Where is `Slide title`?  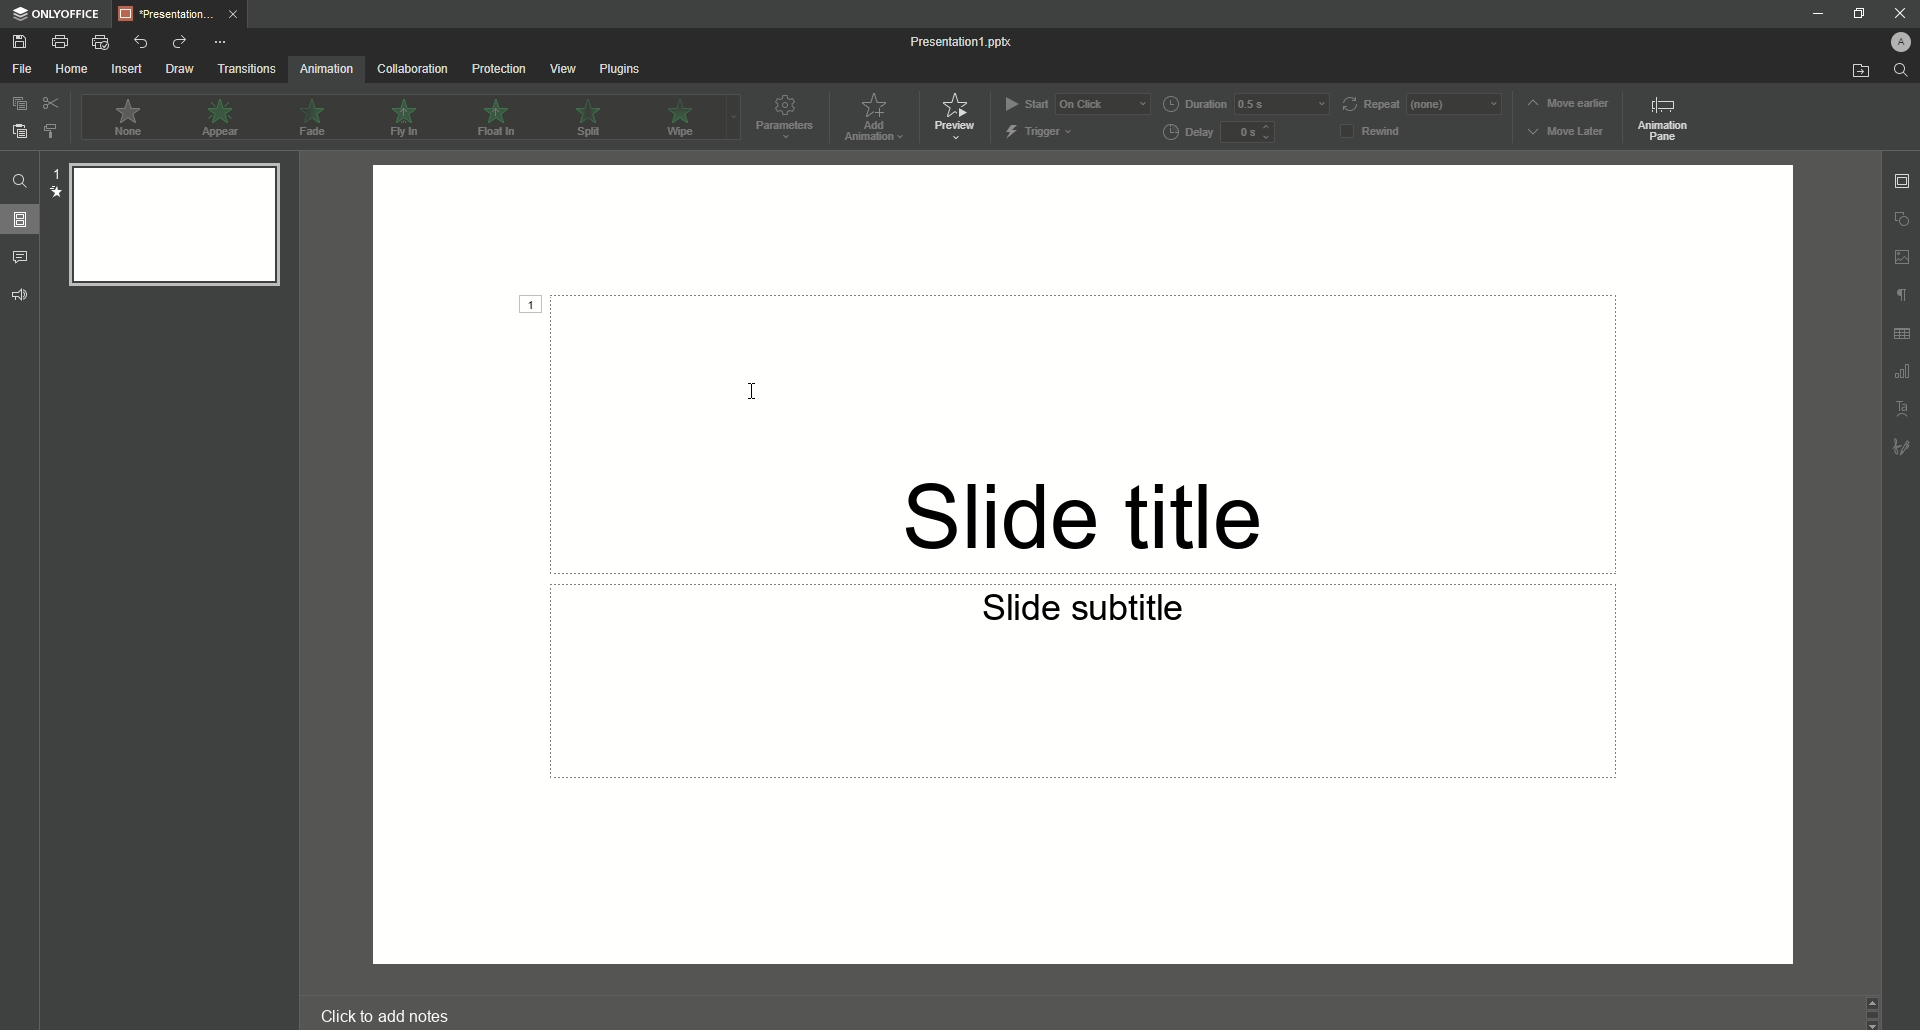 Slide title is located at coordinates (1083, 492).